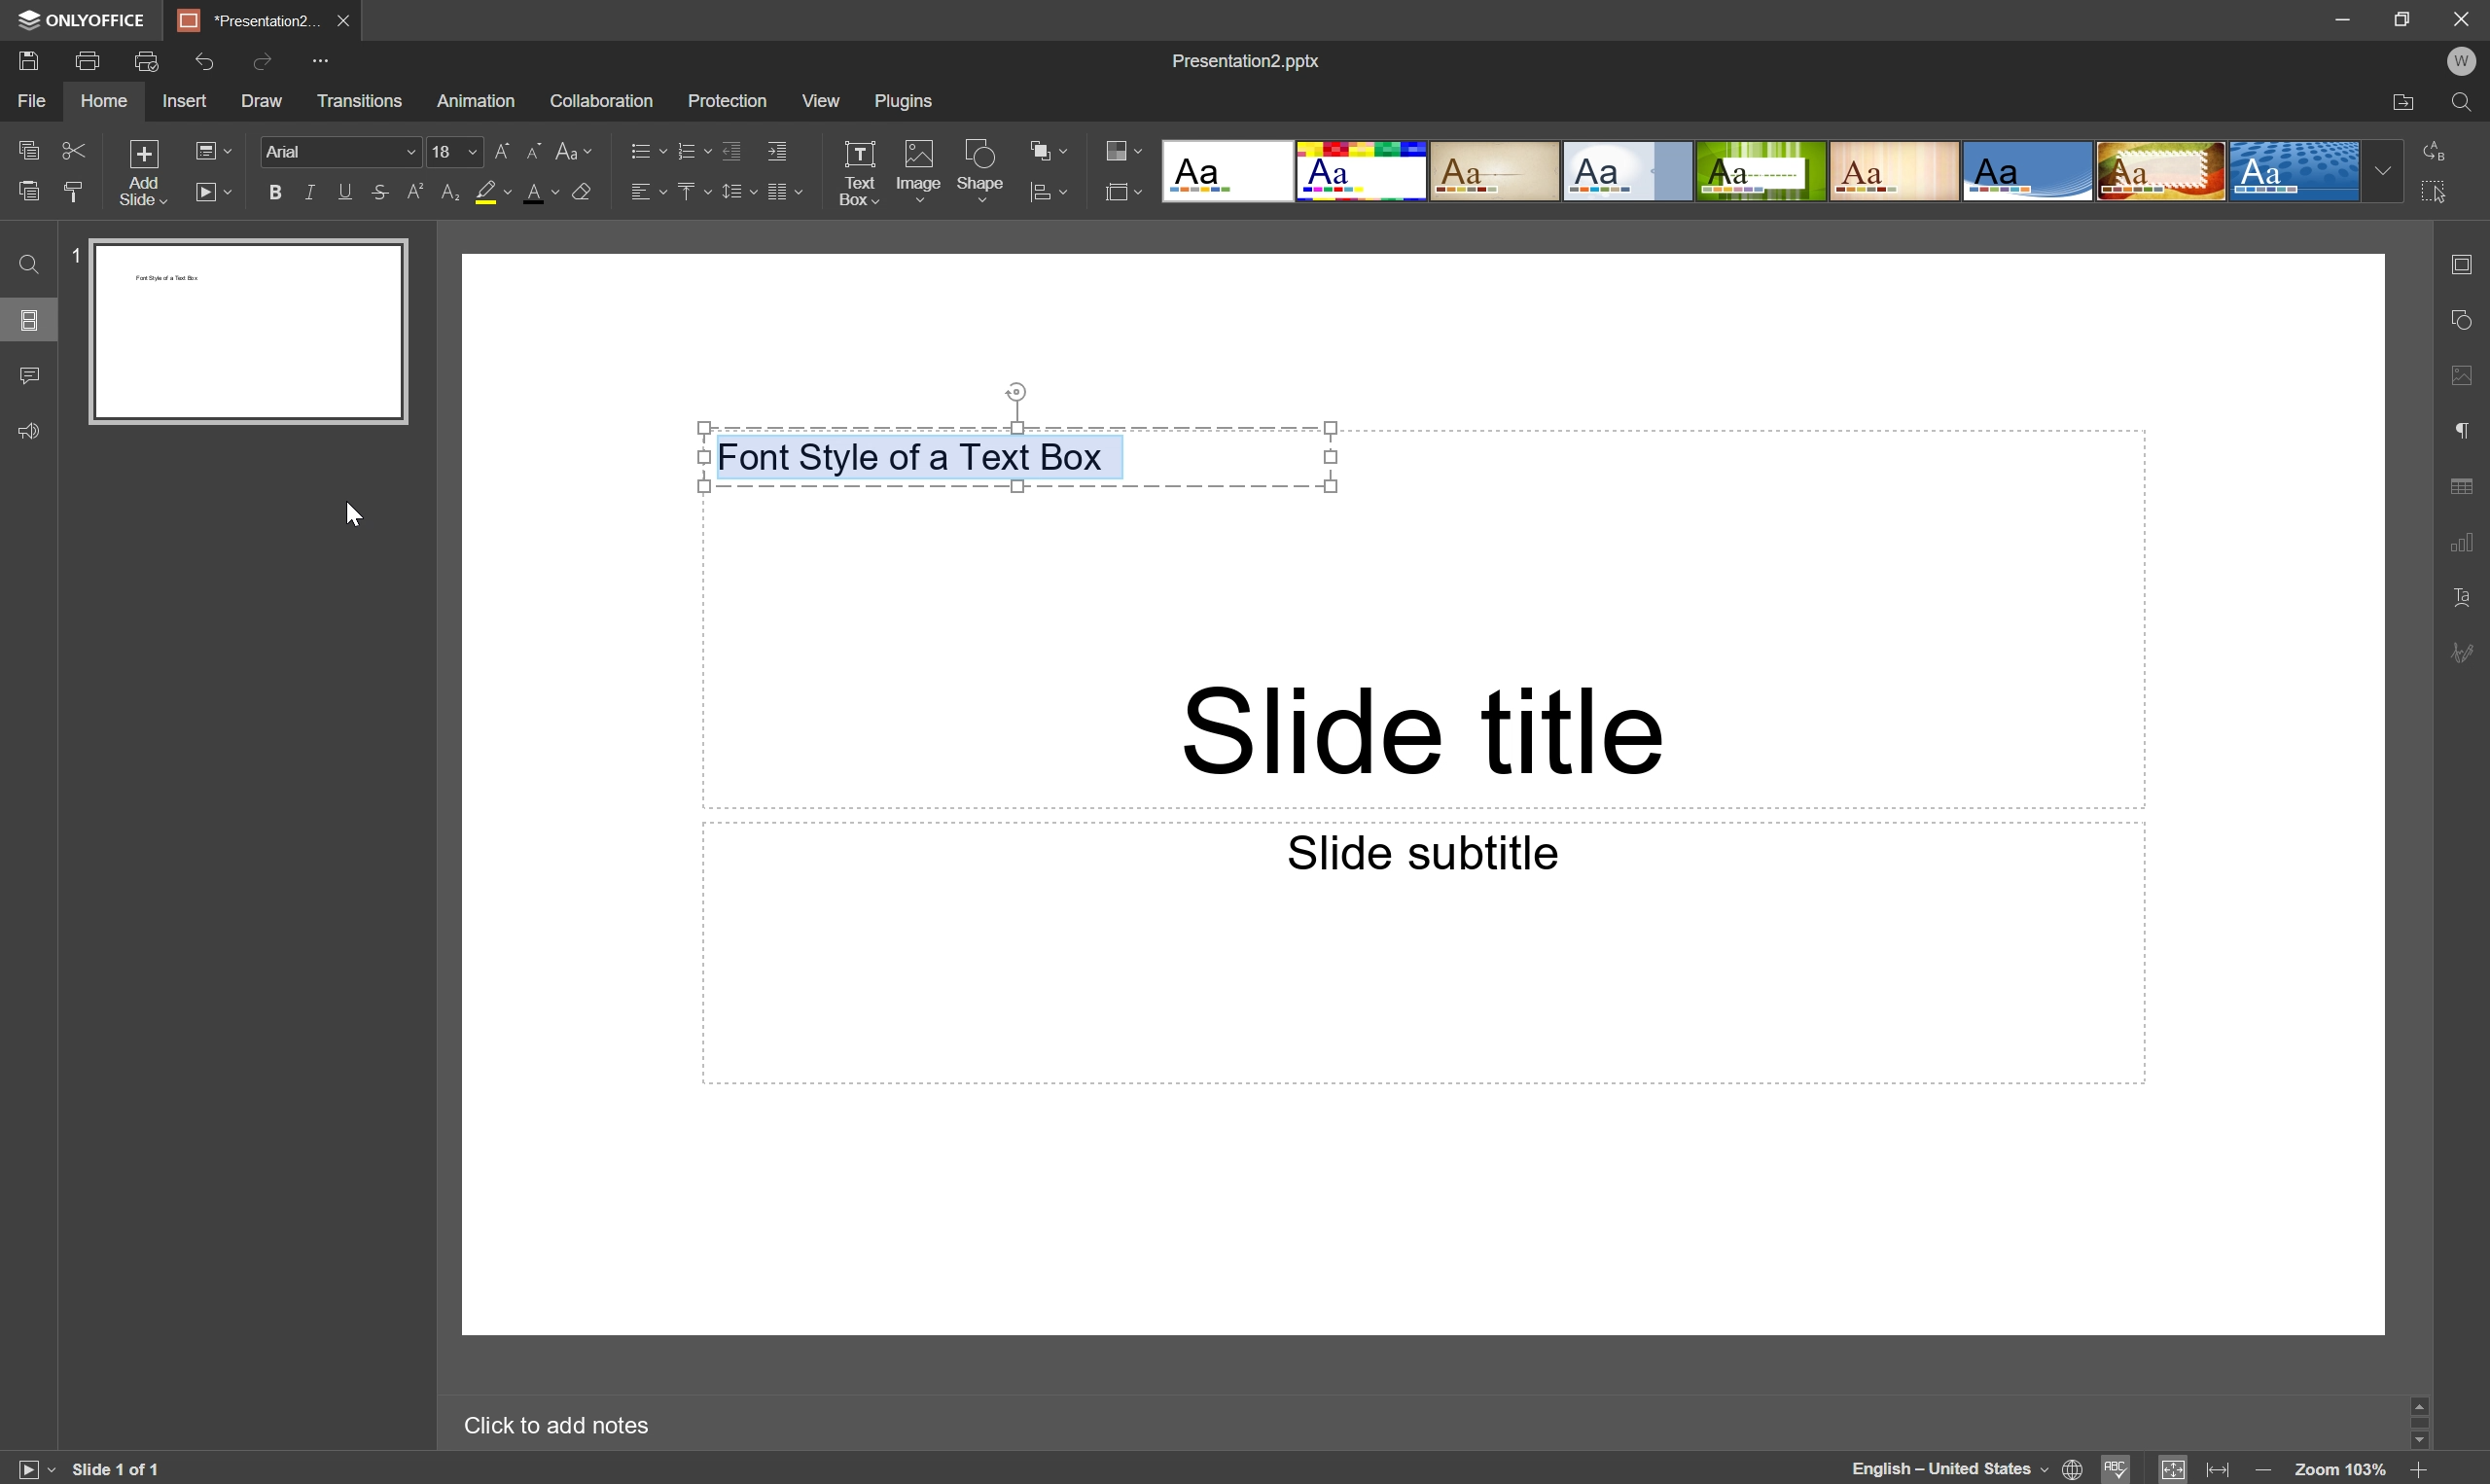 The height and width of the screenshot is (1484, 2490). What do you see at coordinates (2118, 1468) in the screenshot?
I see `Spell Checking` at bounding box center [2118, 1468].